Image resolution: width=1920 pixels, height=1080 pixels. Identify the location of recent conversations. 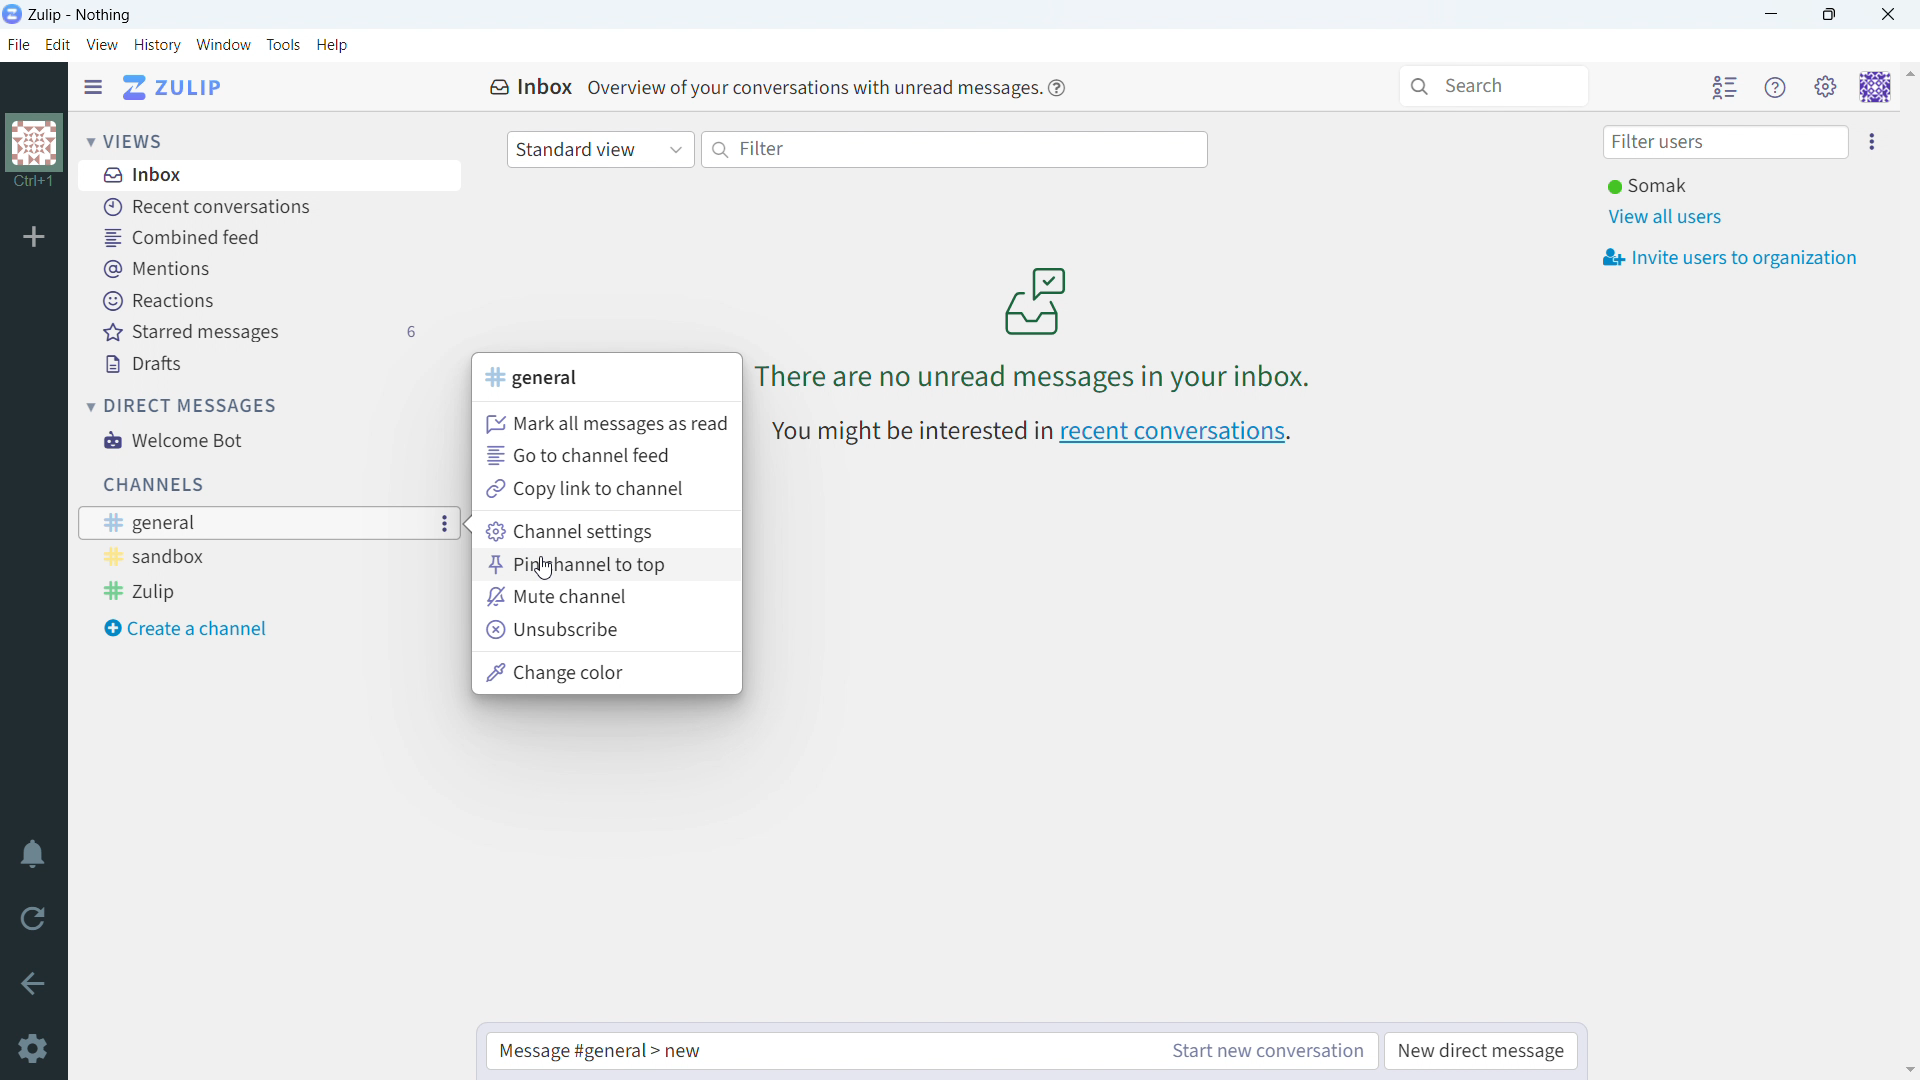
(1176, 434).